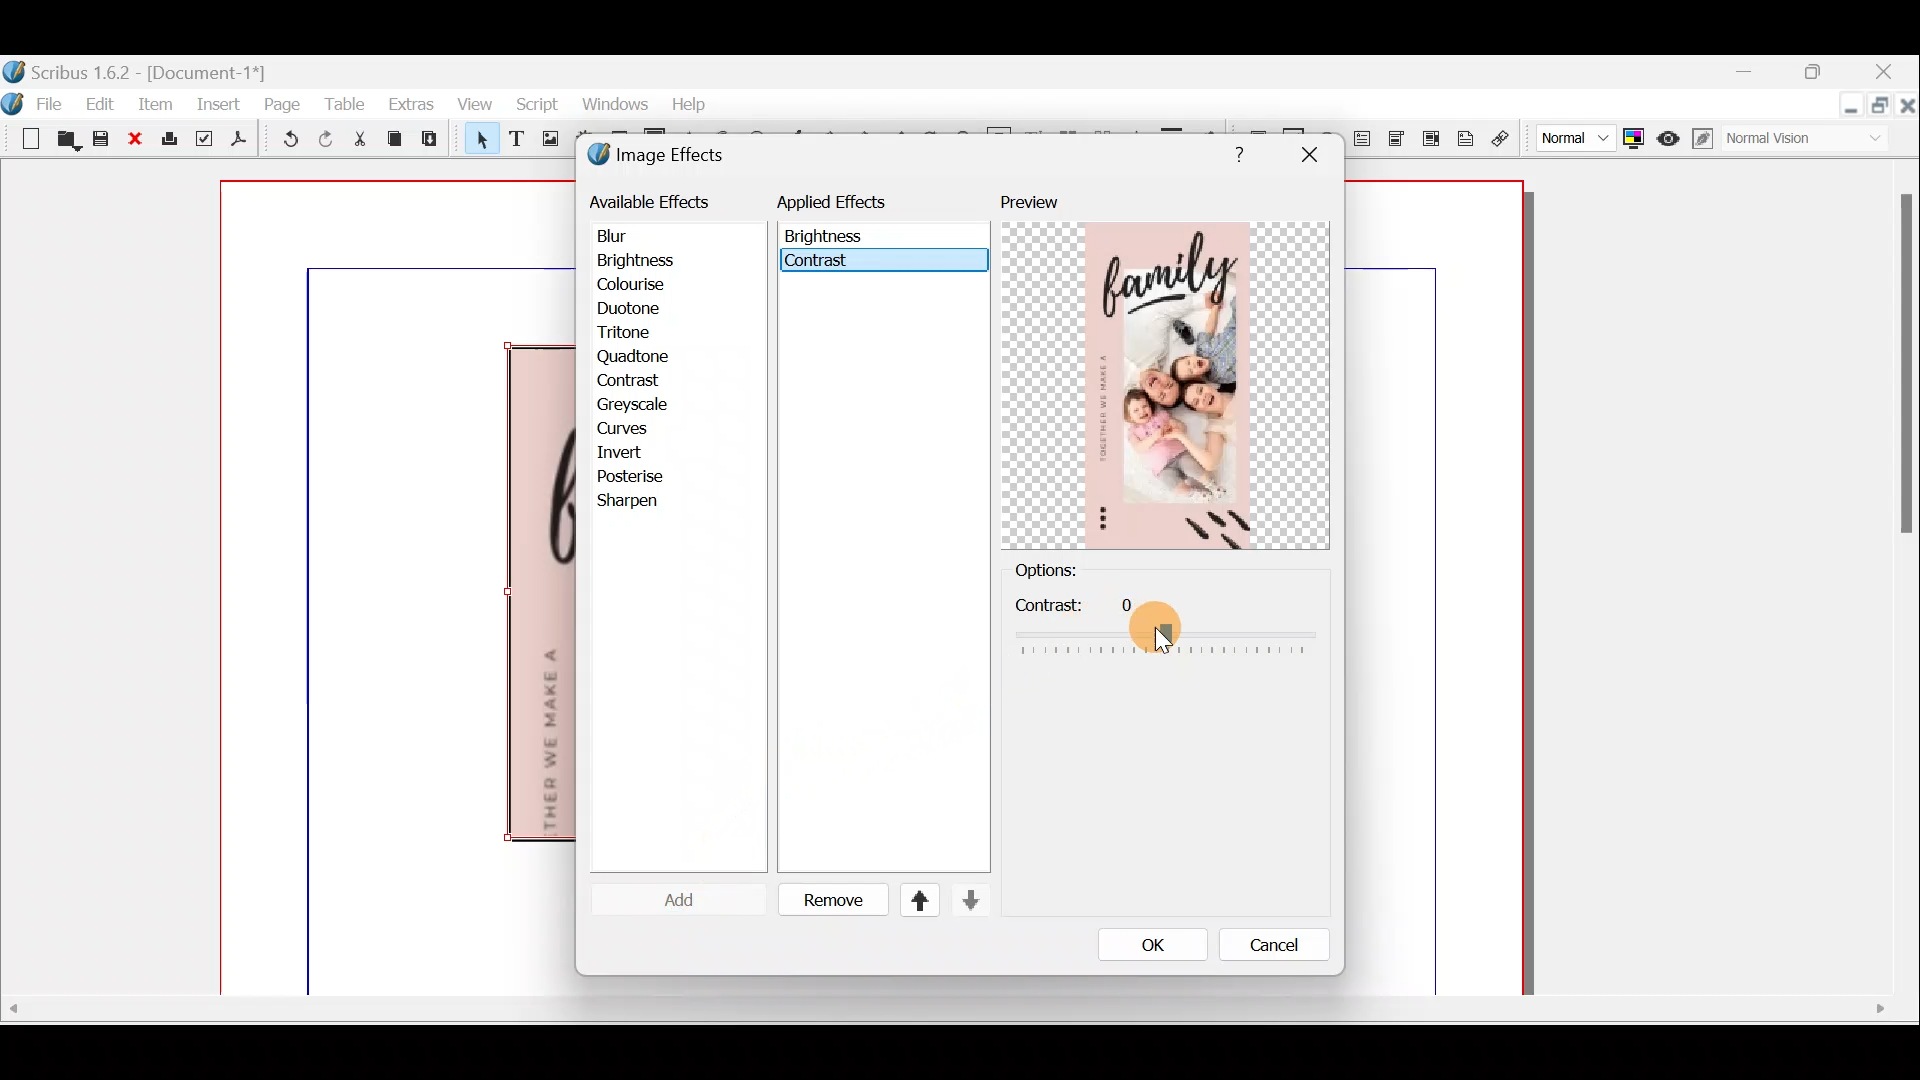  Describe the element at coordinates (515, 140) in the screenshot. I see `Text frame` at that location.